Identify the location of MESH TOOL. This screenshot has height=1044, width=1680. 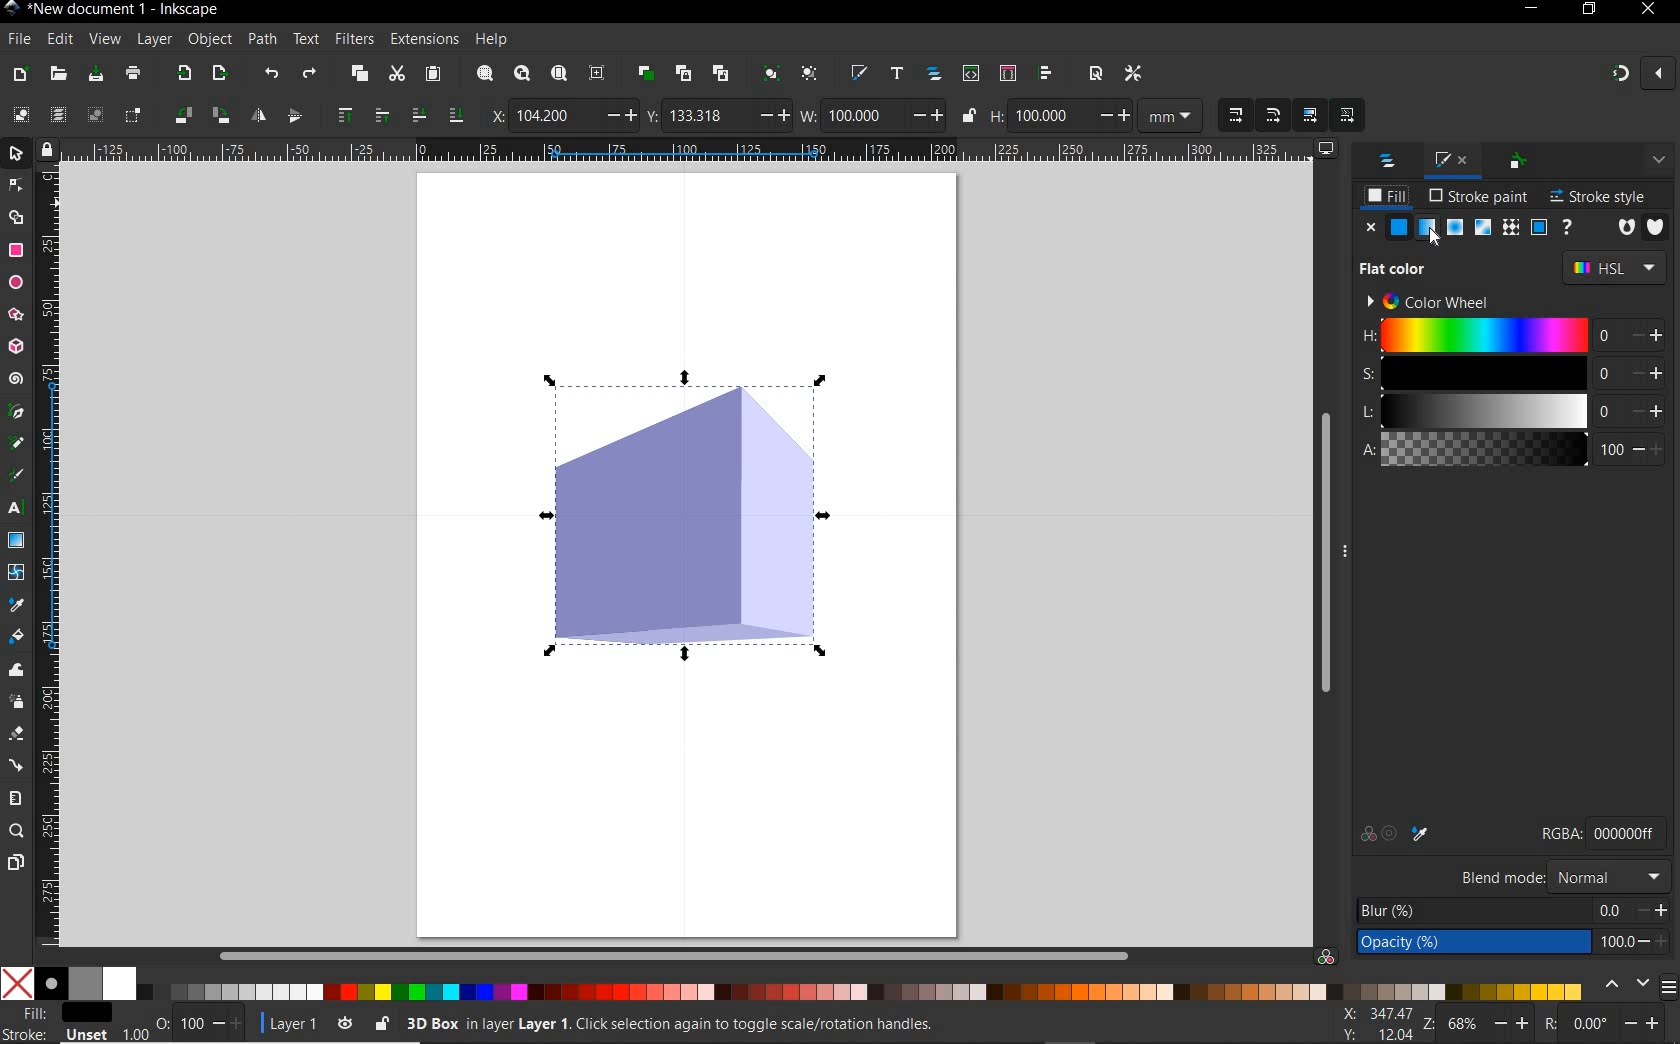
(15, 573).